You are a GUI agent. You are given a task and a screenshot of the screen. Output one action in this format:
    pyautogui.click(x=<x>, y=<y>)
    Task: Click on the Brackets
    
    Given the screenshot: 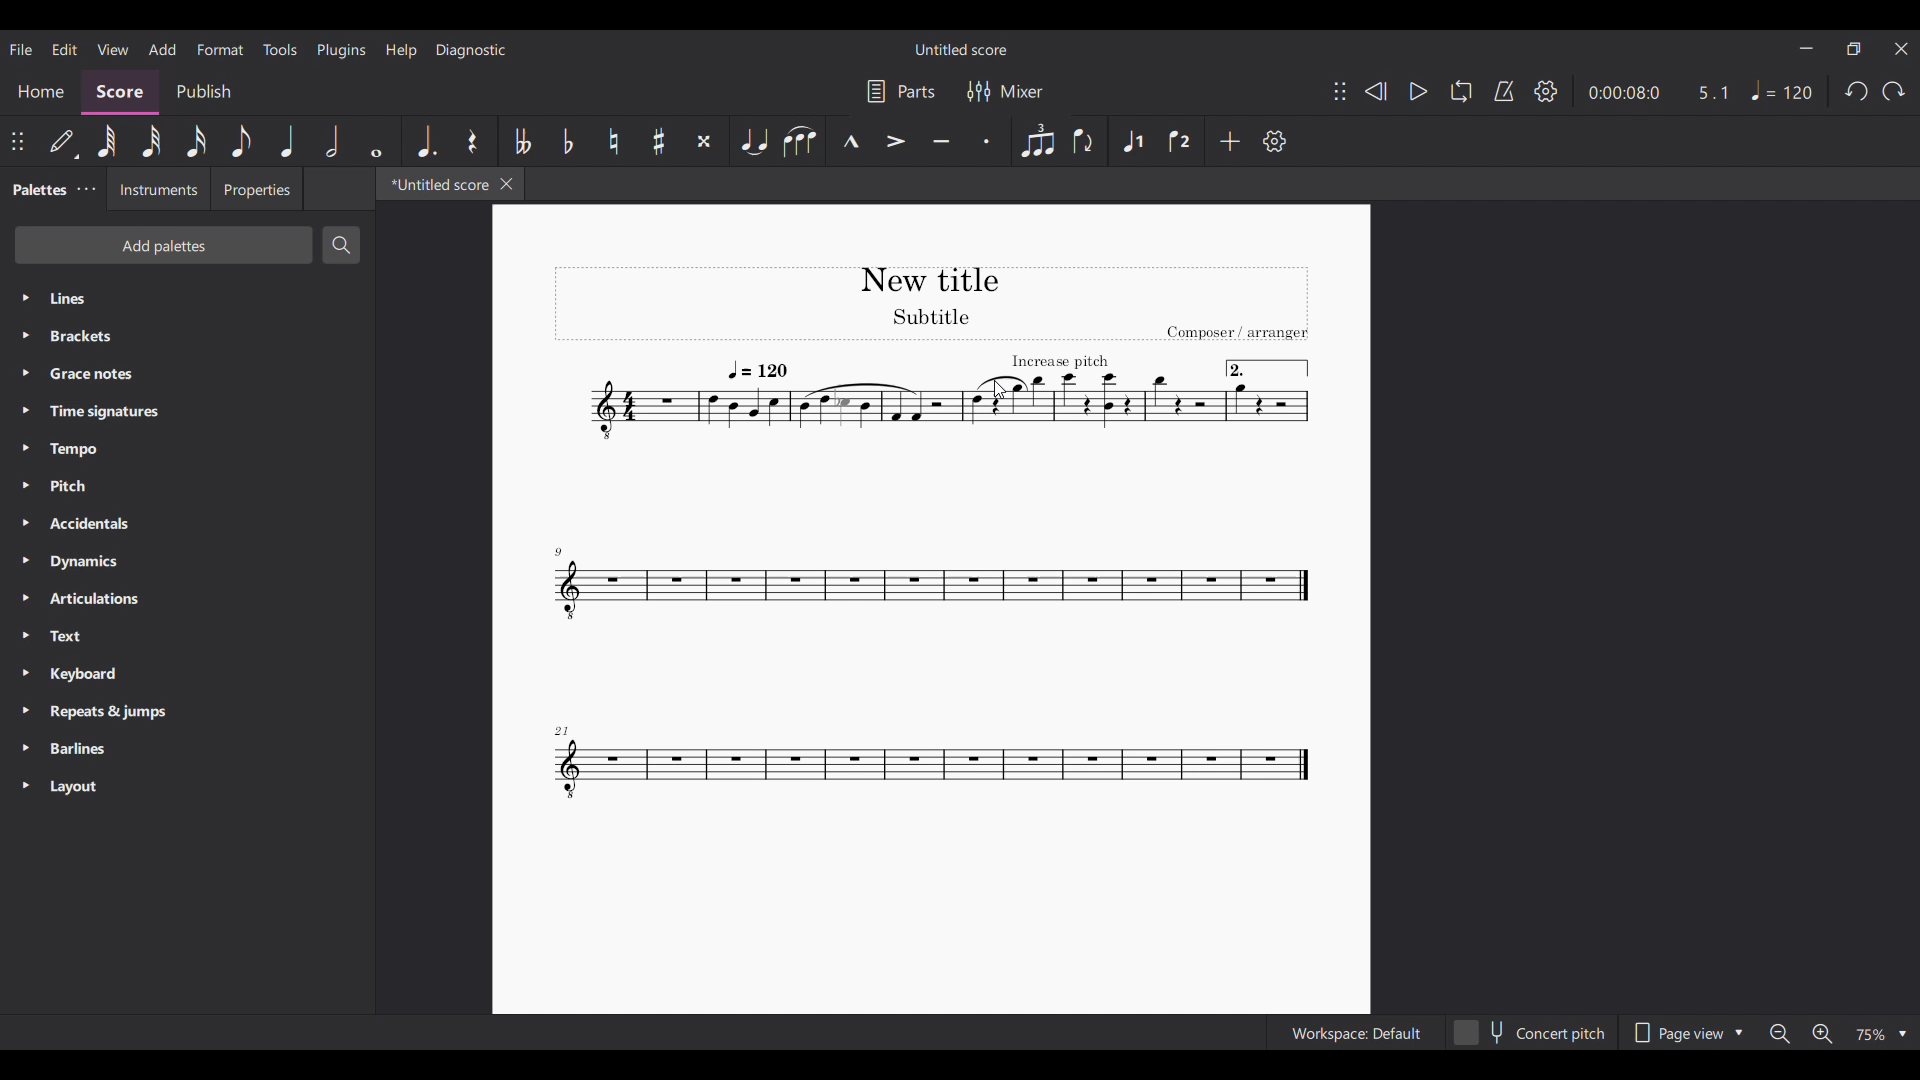 What is the action you would take?
    pyautogui.click(x=188, y=336)
    